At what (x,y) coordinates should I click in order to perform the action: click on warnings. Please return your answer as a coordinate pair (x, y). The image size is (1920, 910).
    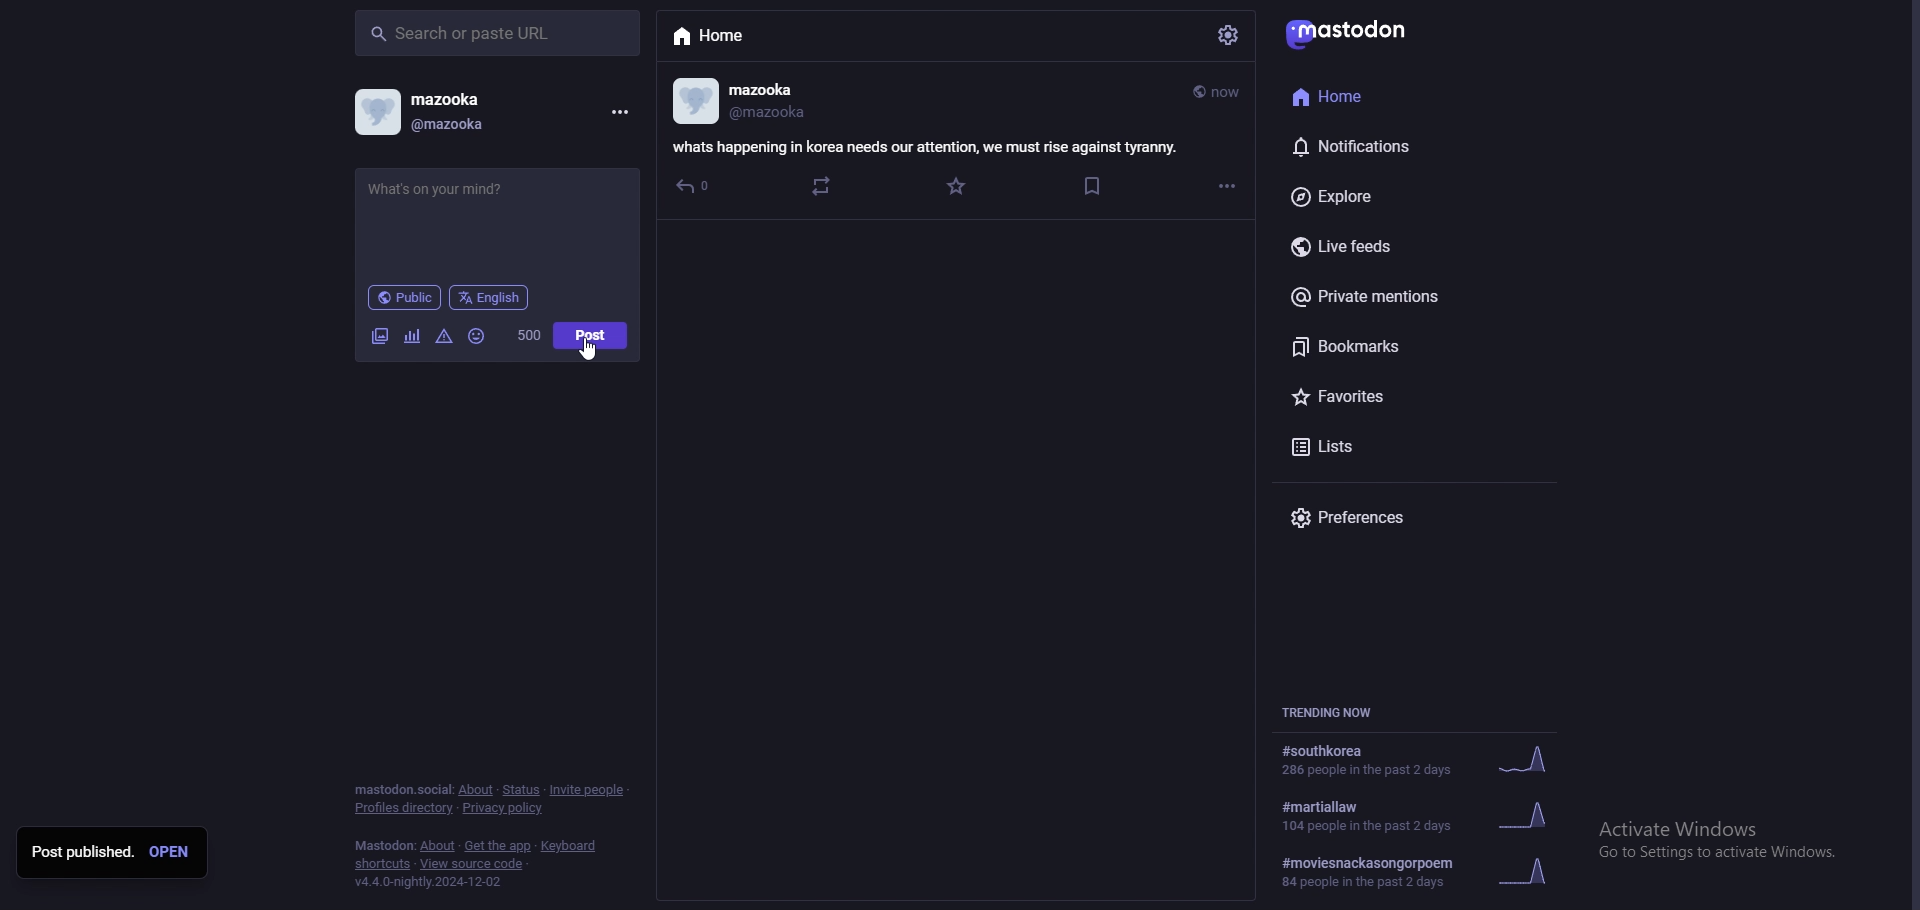
    Looking at the image, I should click on (444, 338).